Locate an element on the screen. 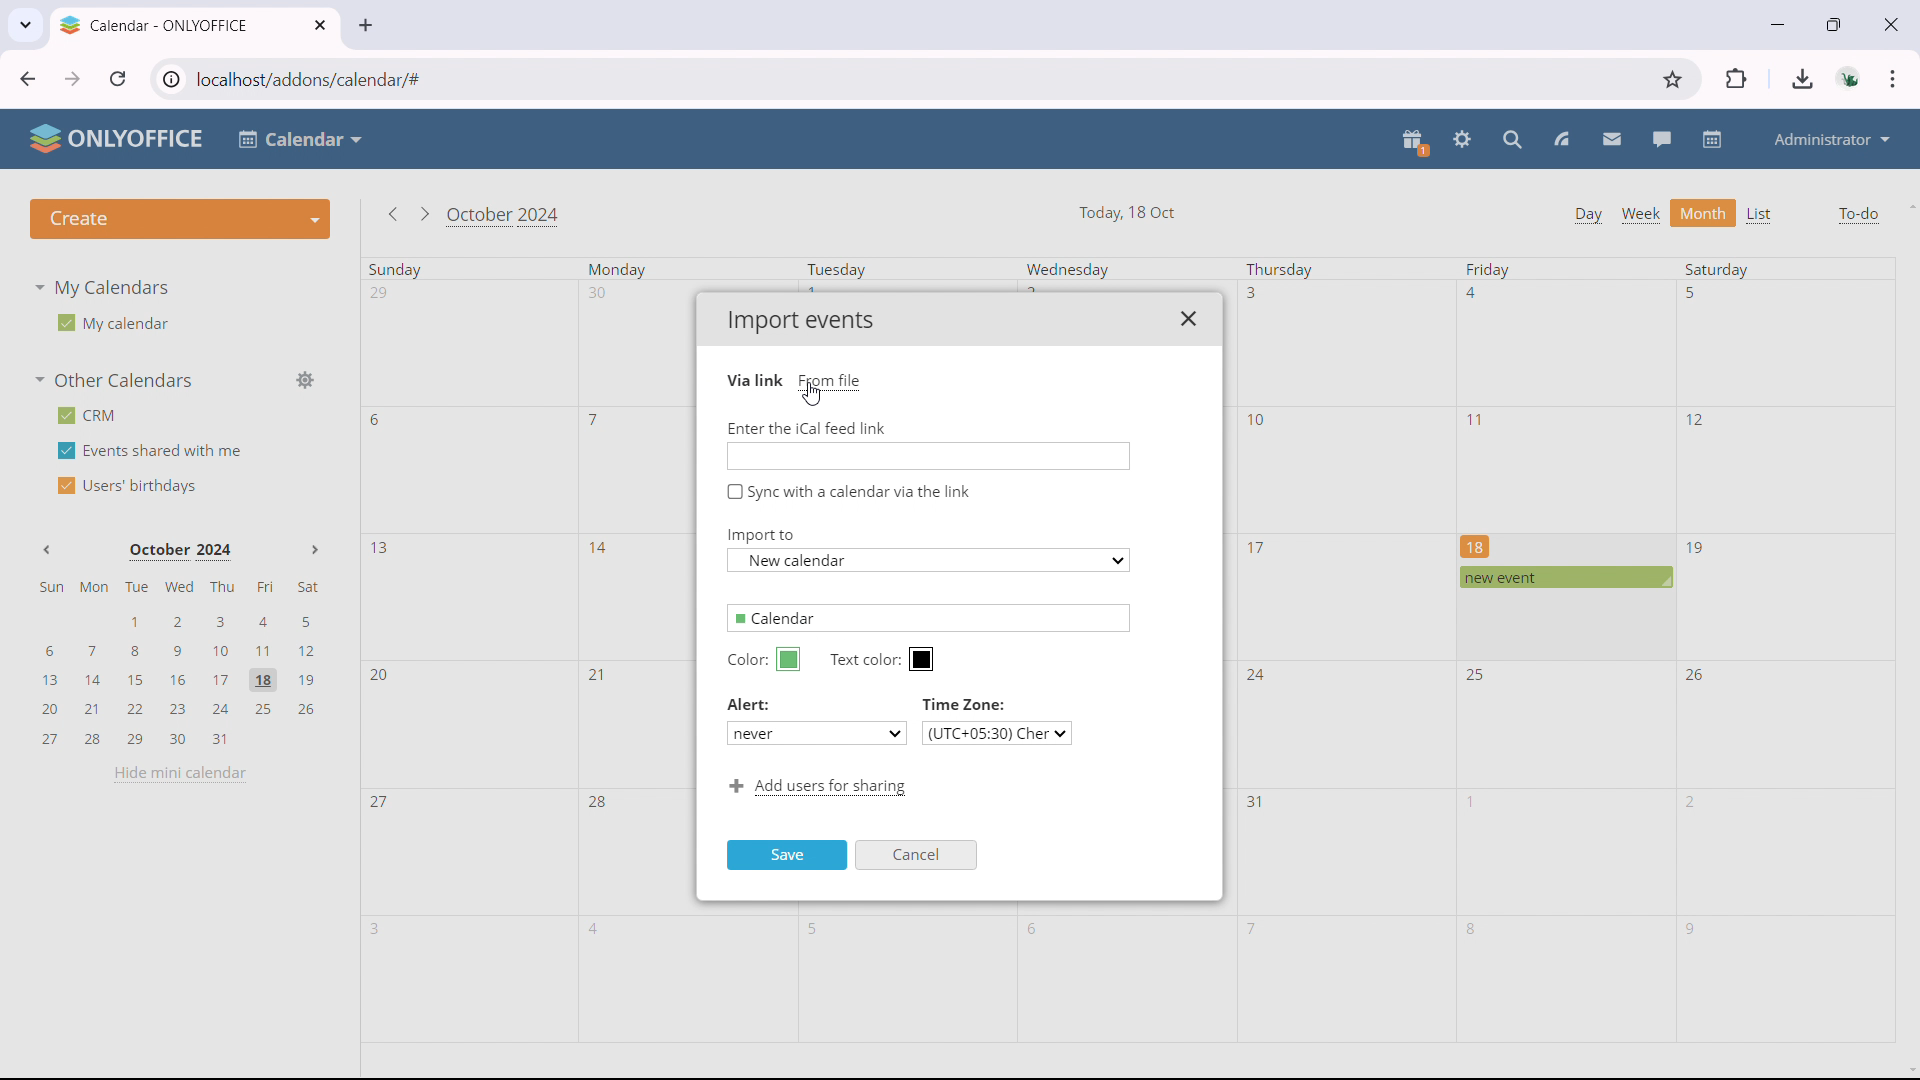 Image resolution: width=1920 pixels, height=1080 pixels. 6 is located at coordinates (377, 420).